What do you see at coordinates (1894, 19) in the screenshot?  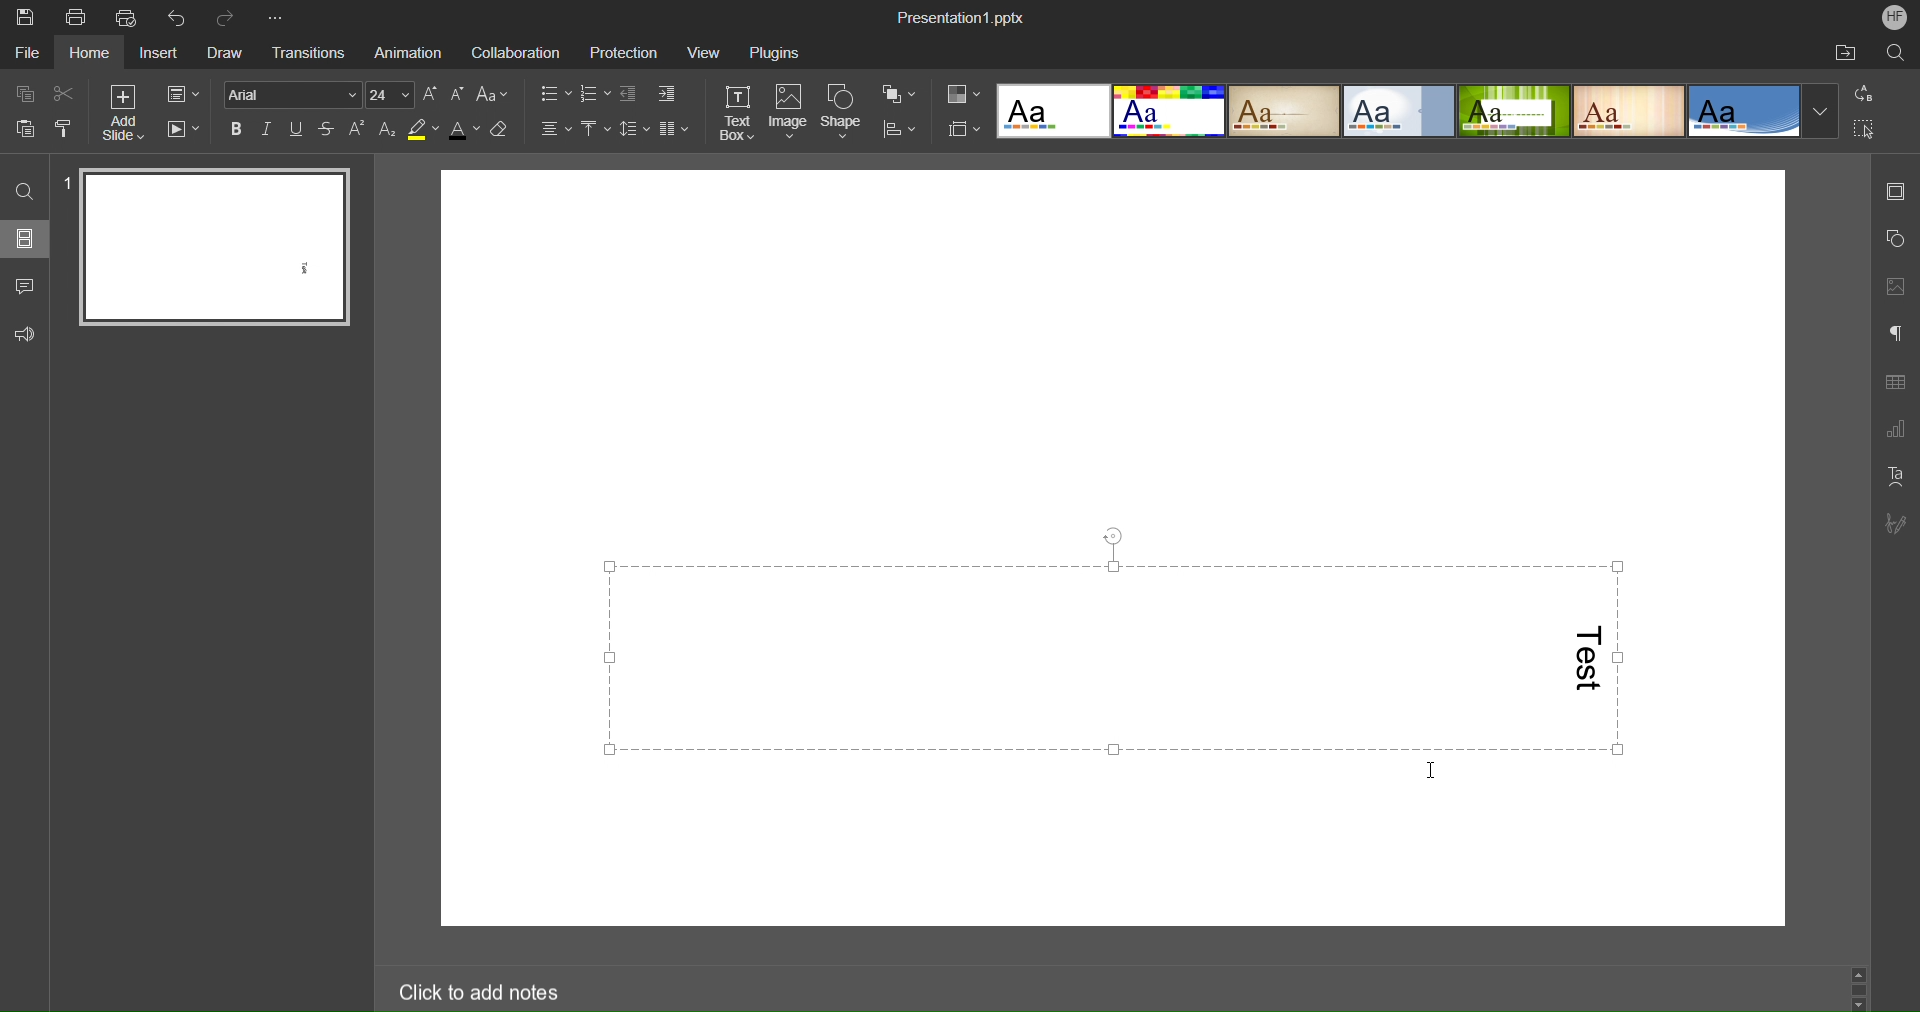 I see `Account` at bounding box center [1894, 19].